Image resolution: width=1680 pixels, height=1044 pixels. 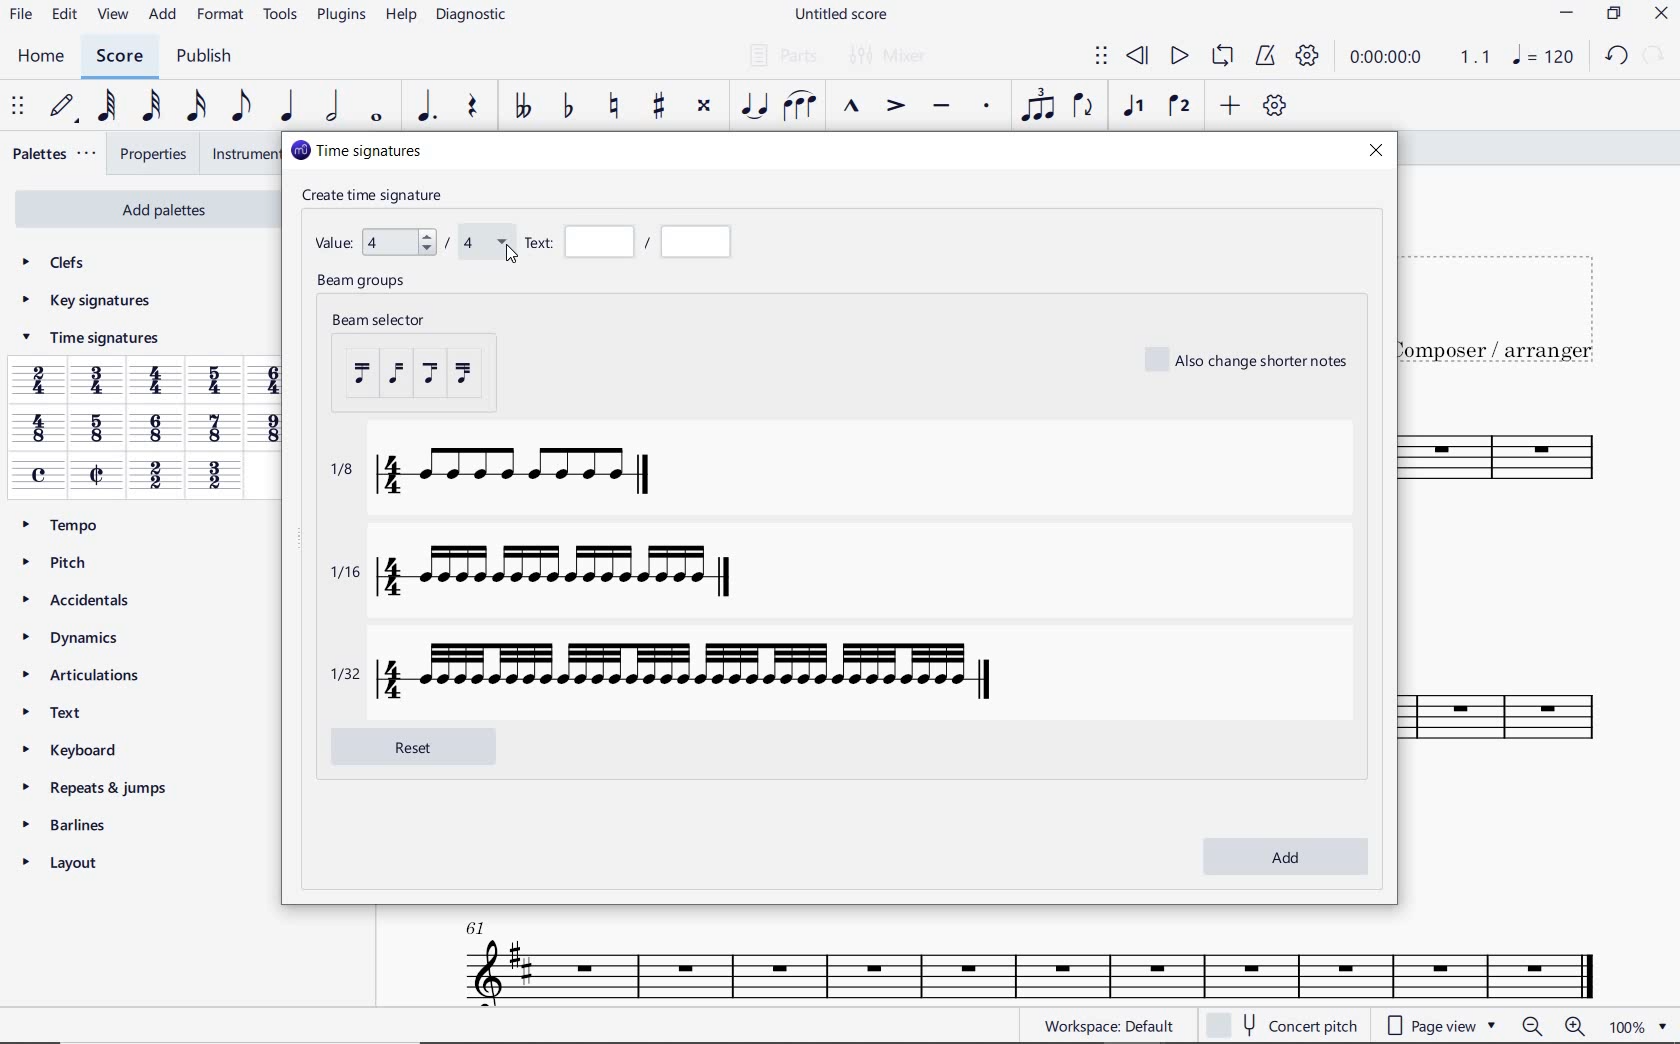 I want to click on REPEATS & JUMPS, so click(x=98, y=783).